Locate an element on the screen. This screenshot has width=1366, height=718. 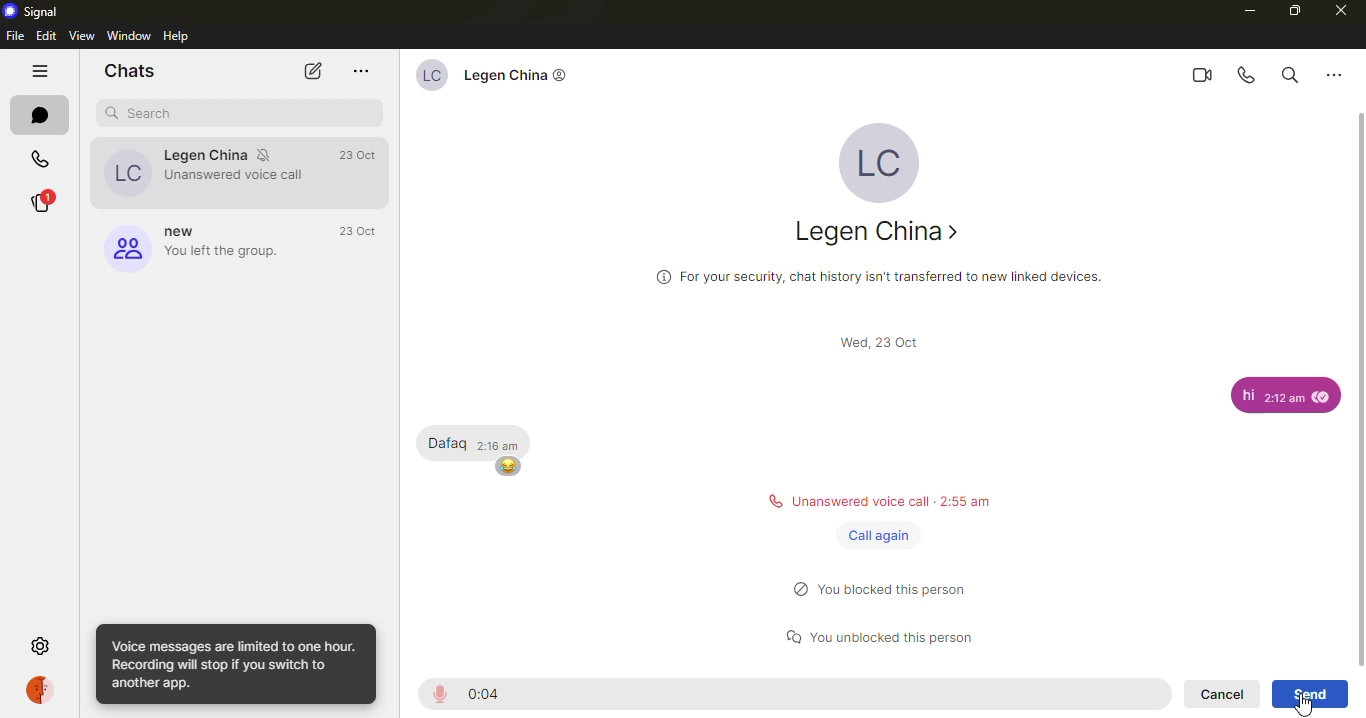
video call is located at coordinates (1204, 73).